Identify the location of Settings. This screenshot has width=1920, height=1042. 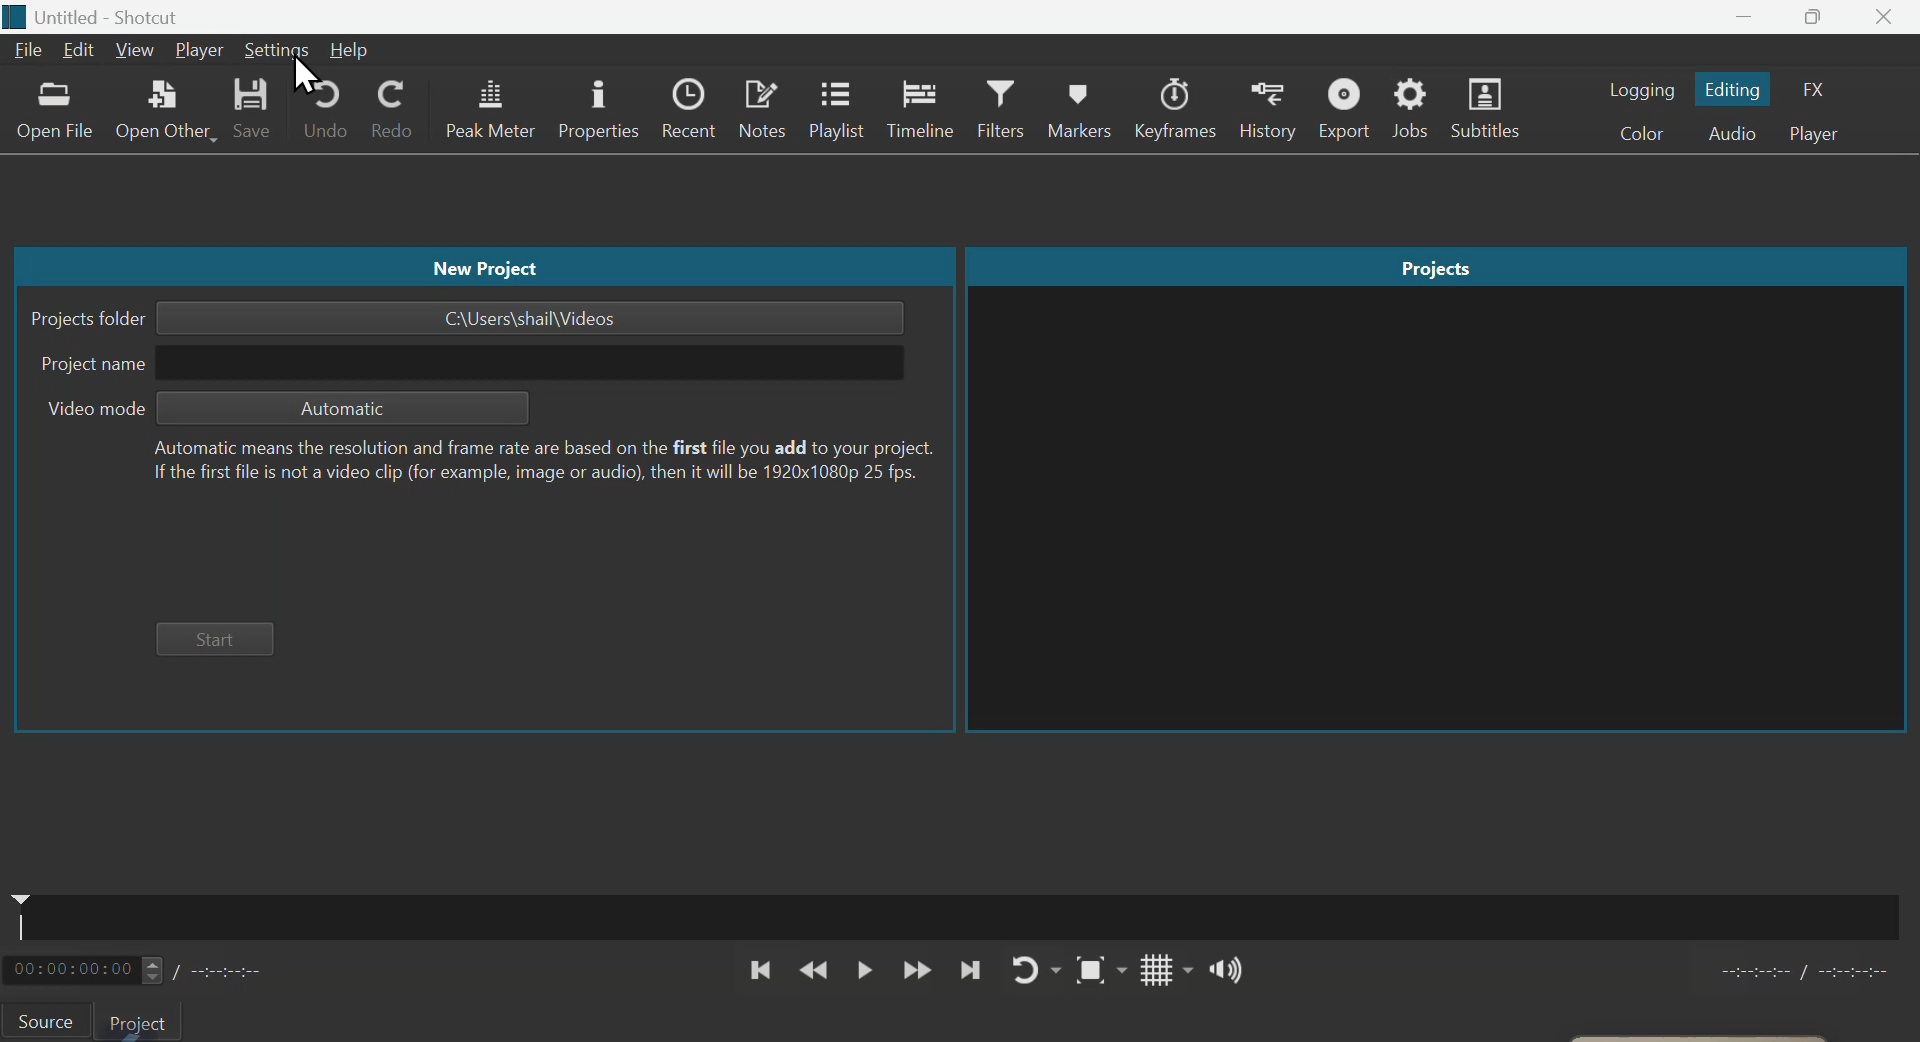
(275, 49).